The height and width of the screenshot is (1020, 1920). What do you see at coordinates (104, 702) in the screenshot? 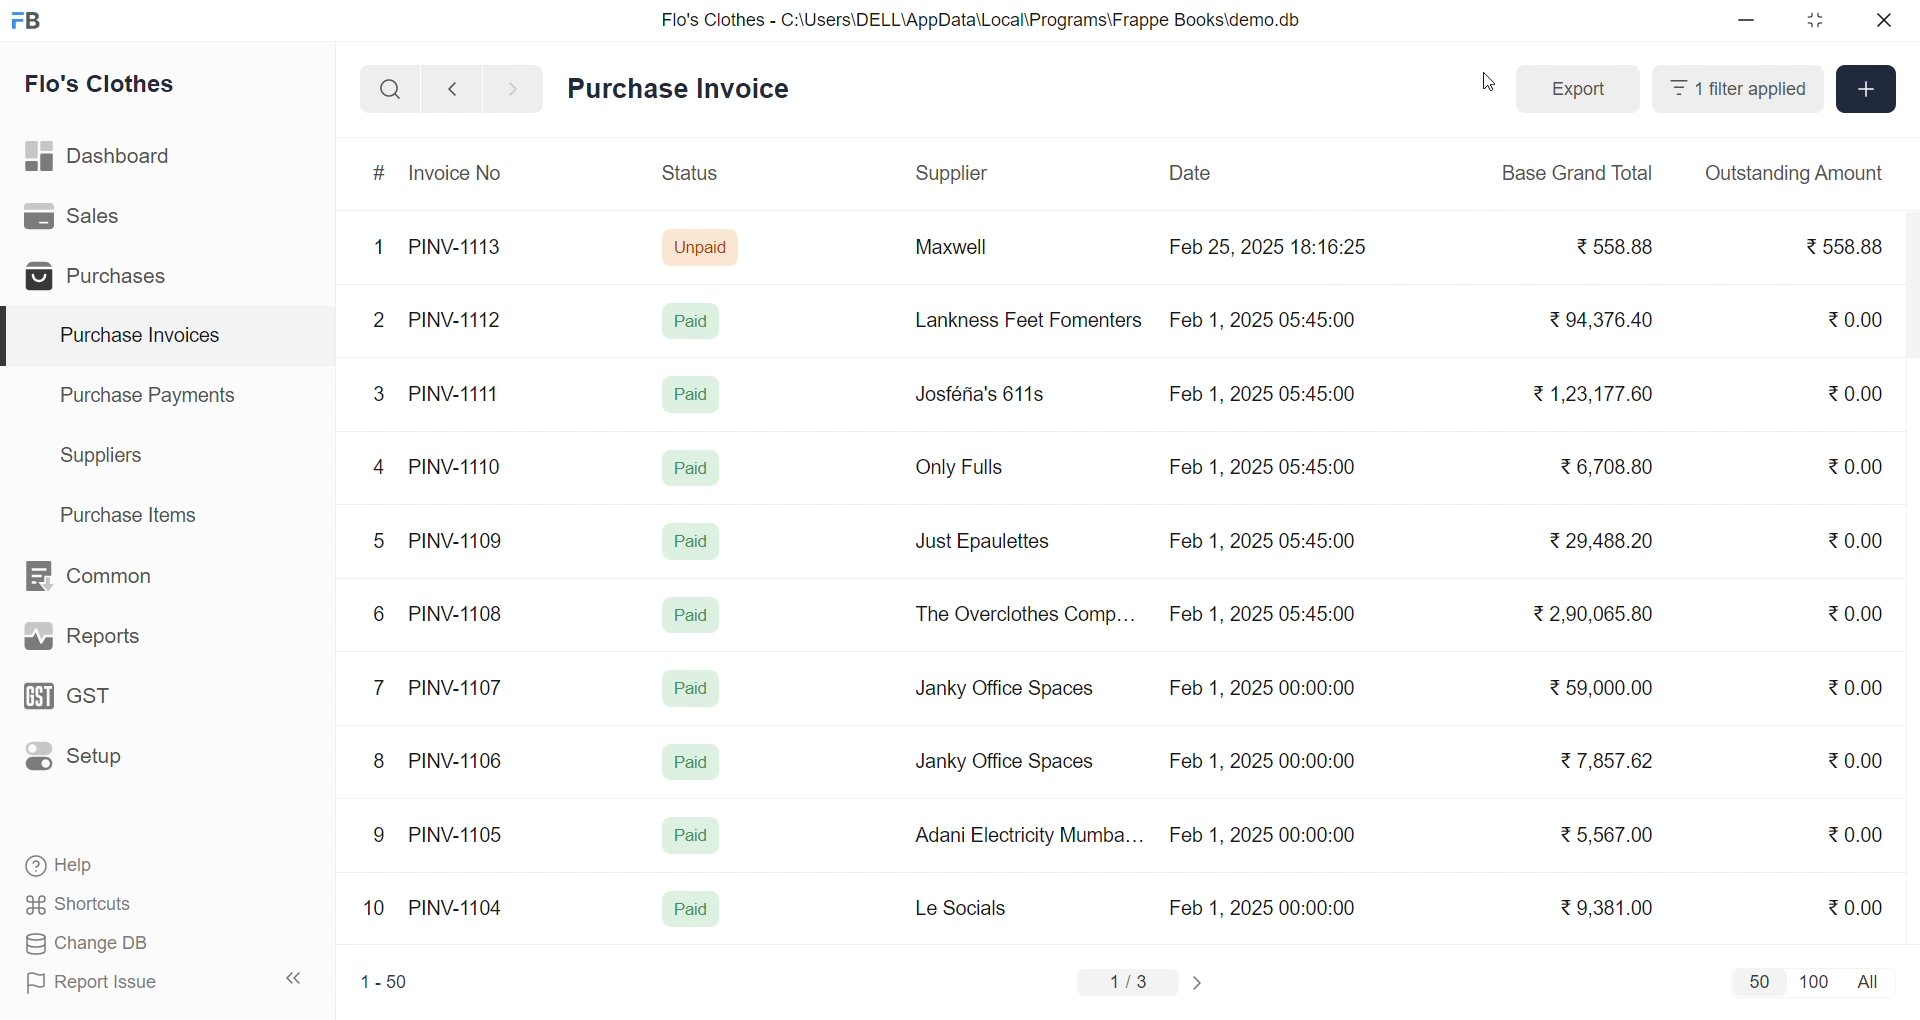
I see `GST` at bounding box center [104, 702].